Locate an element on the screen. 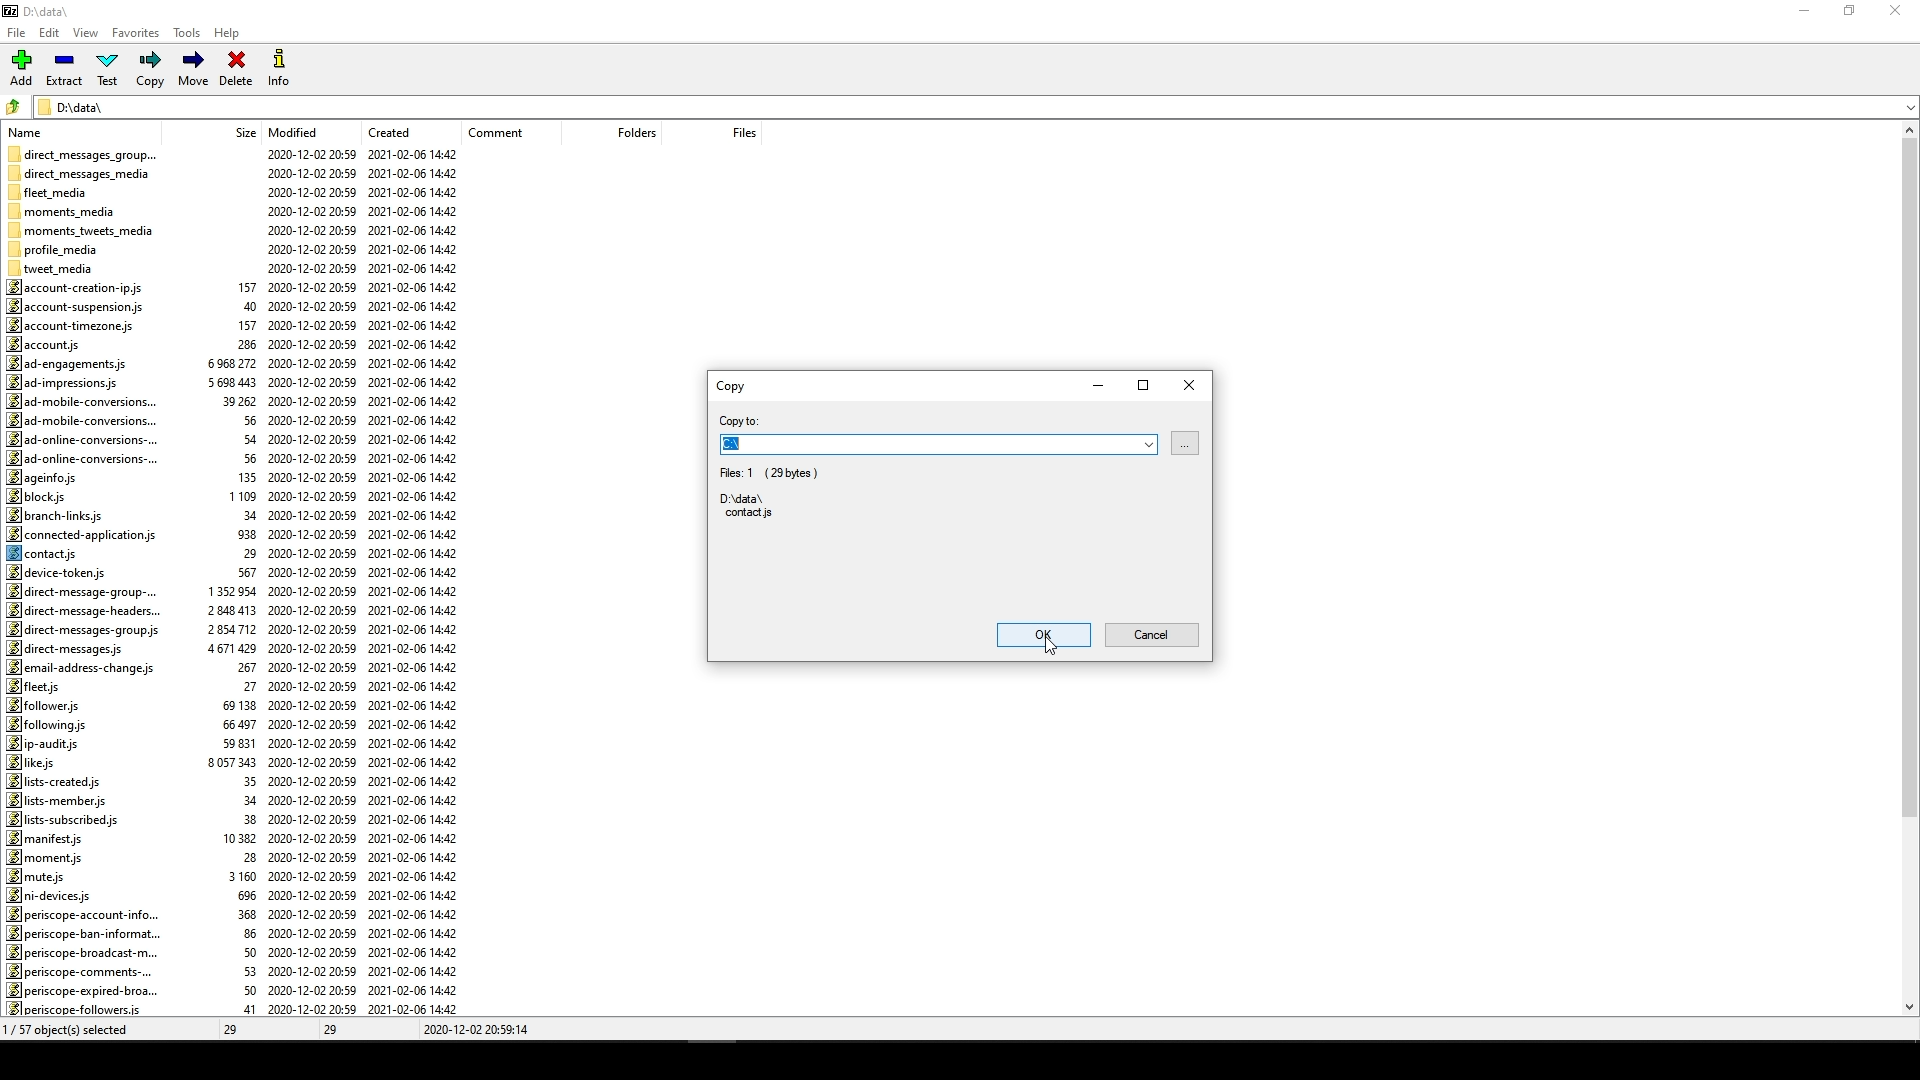 This screenshot has width=1920, height=1080. ad-online-conversions is located at coordinates (83, 439).